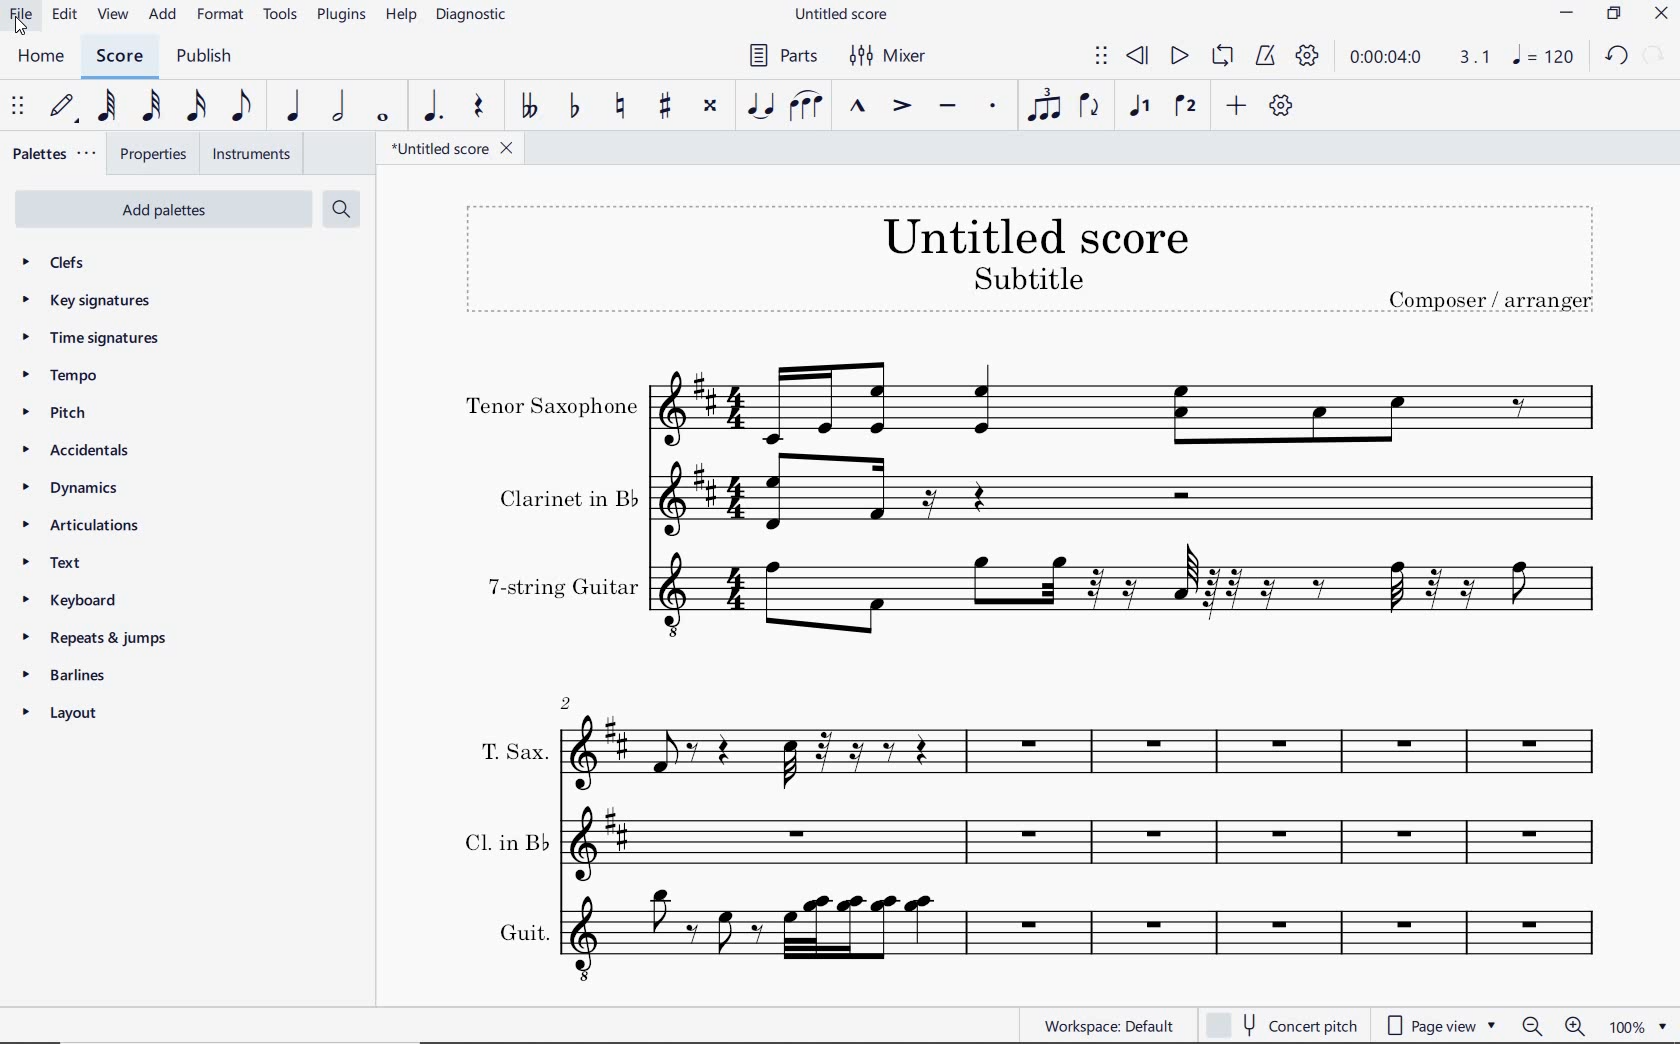 This screenshot has height=1044, width=1680. Describe the element at coordinates (1100, 55) in the screenshot. I see `SELECT TO MOVE` at that location.